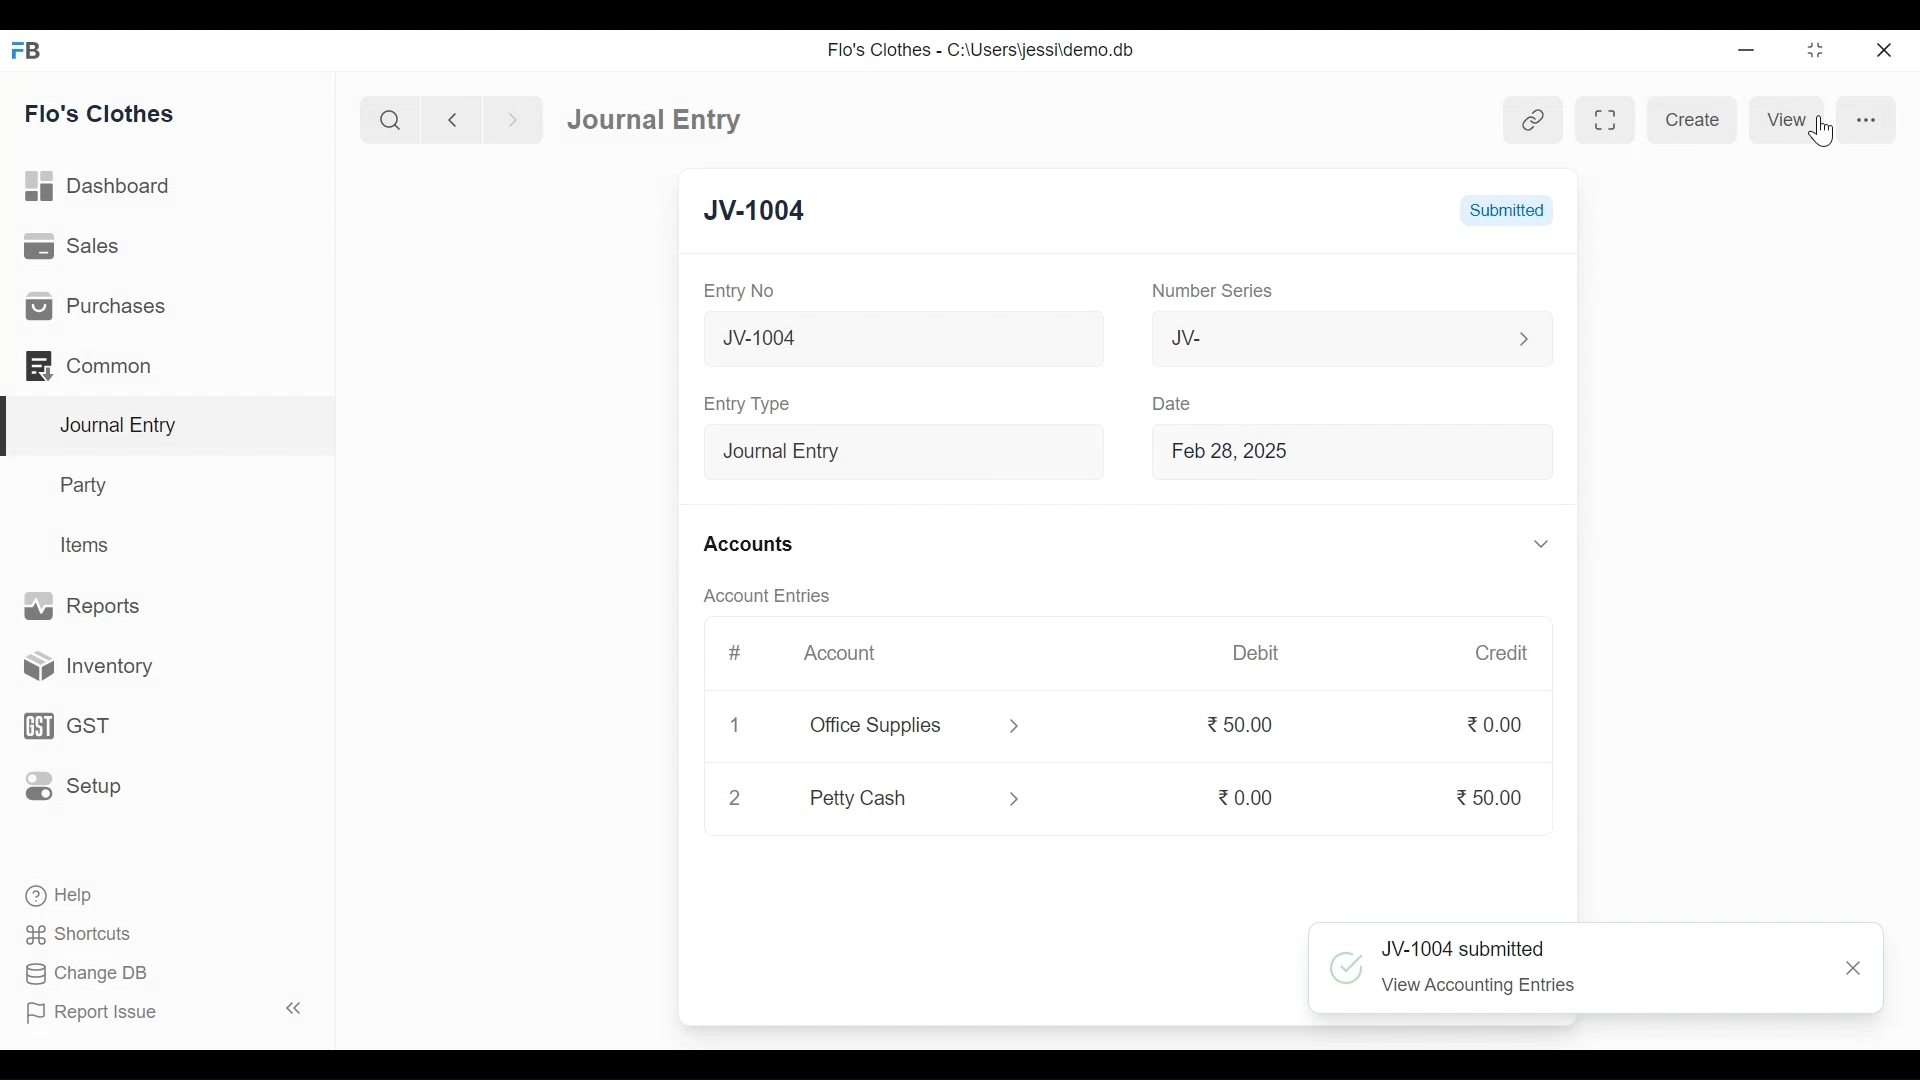  What do you see at coordinates (752, 212) in the screenshot?
I see `JV-1004` at bounding box center [752, 212].